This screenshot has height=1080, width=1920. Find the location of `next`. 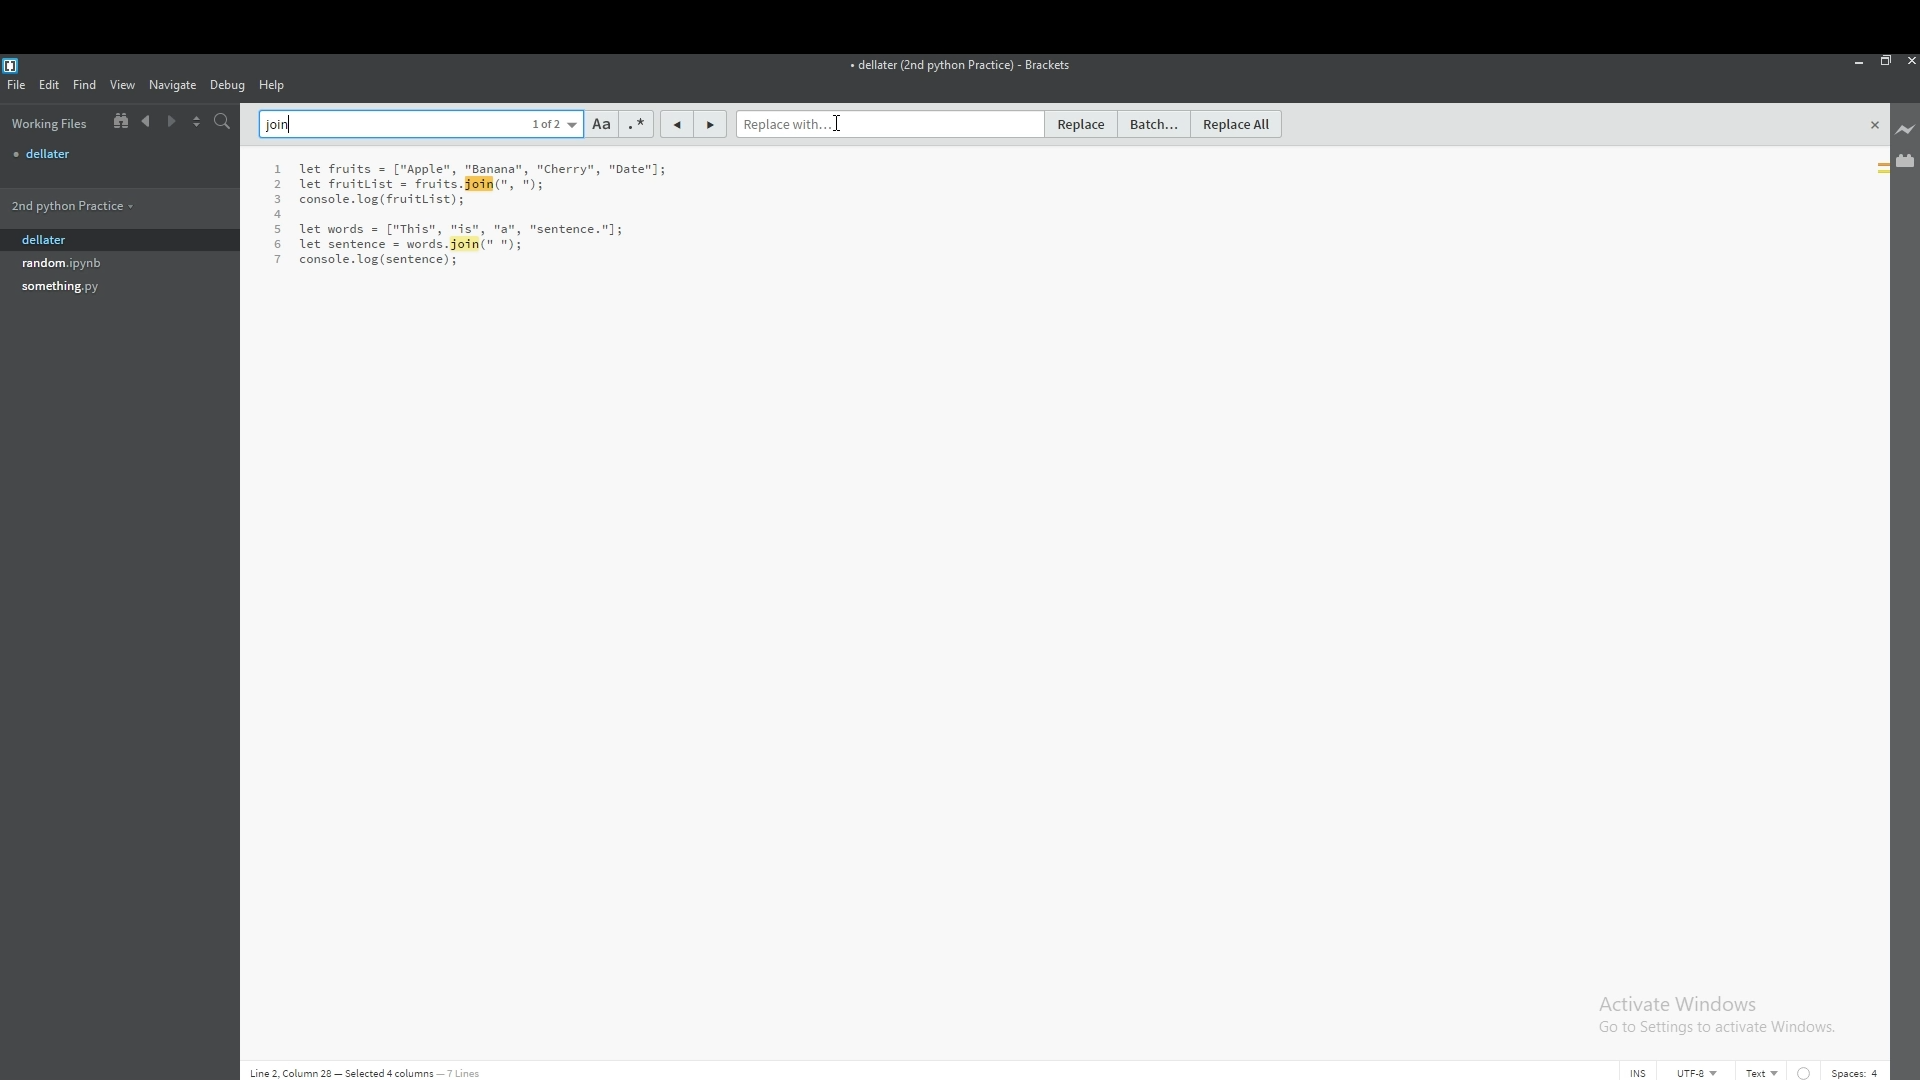

next is located at coordinates (172, 122).